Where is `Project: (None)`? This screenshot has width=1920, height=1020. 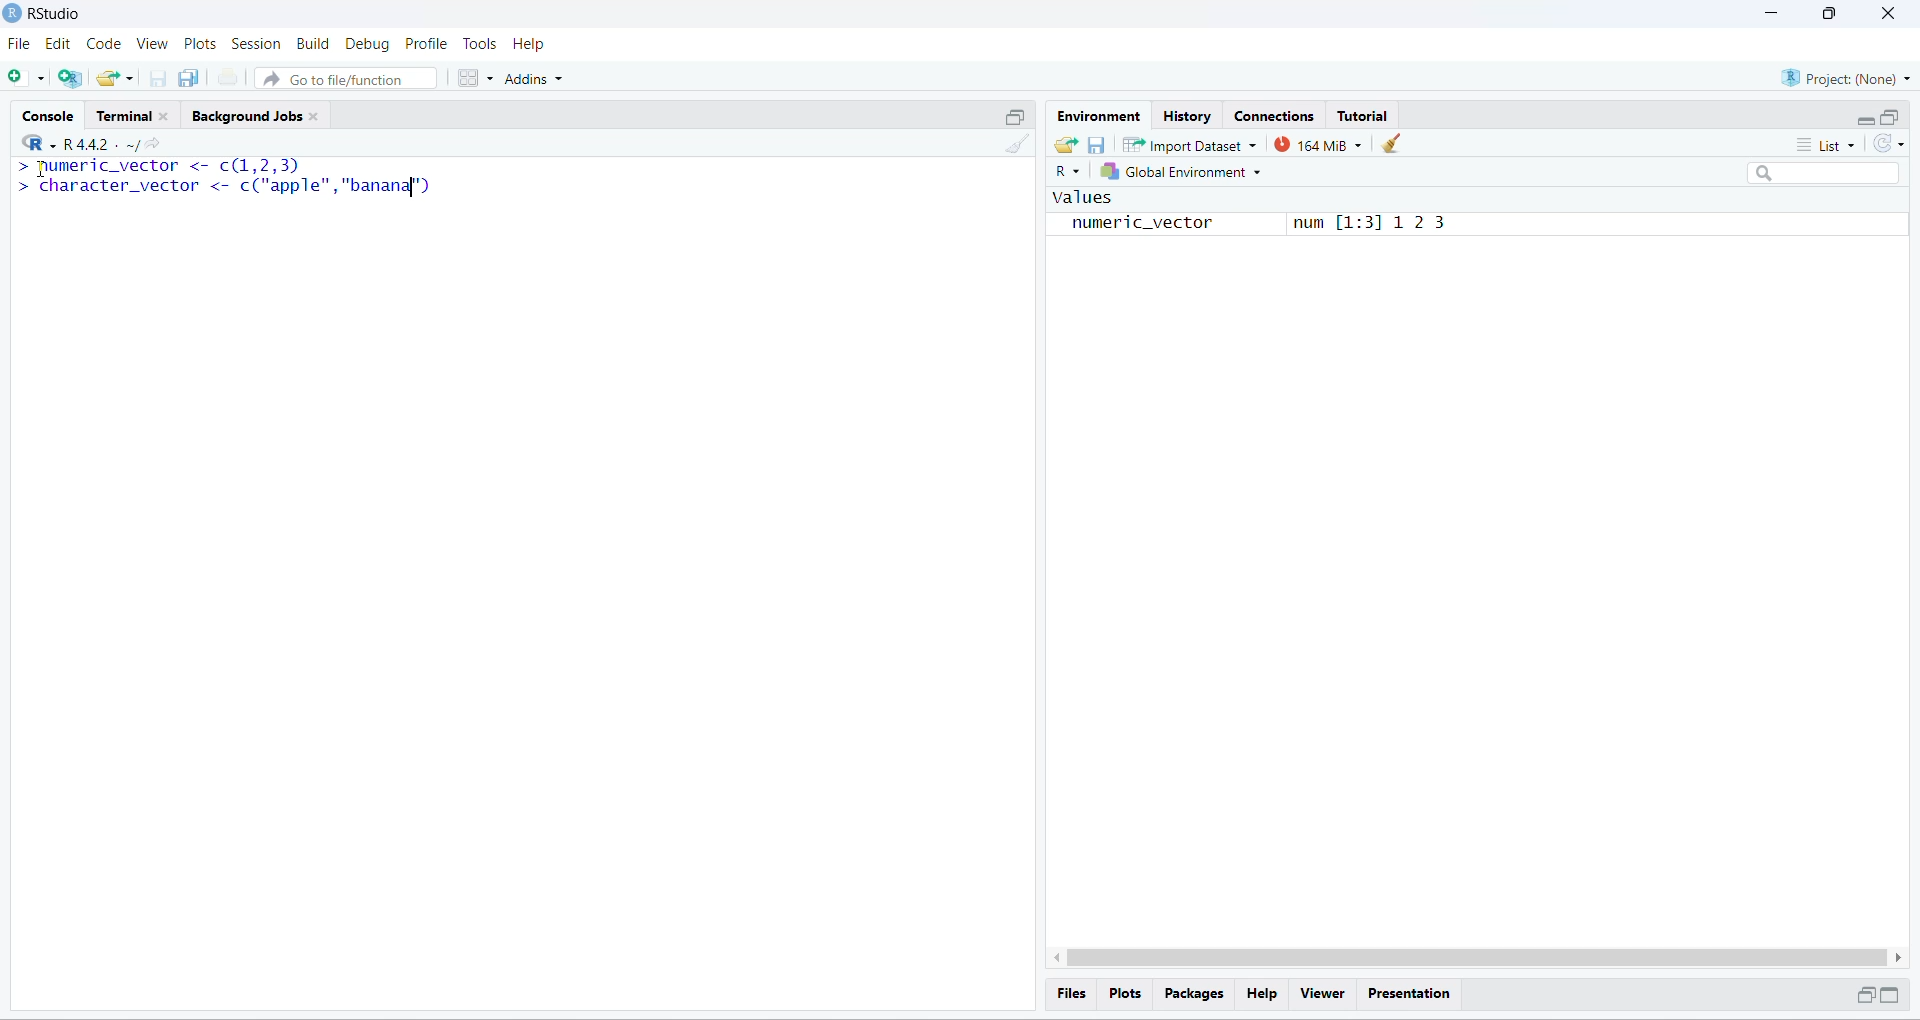 Project: (None) is located at coordinates (1848, 77).